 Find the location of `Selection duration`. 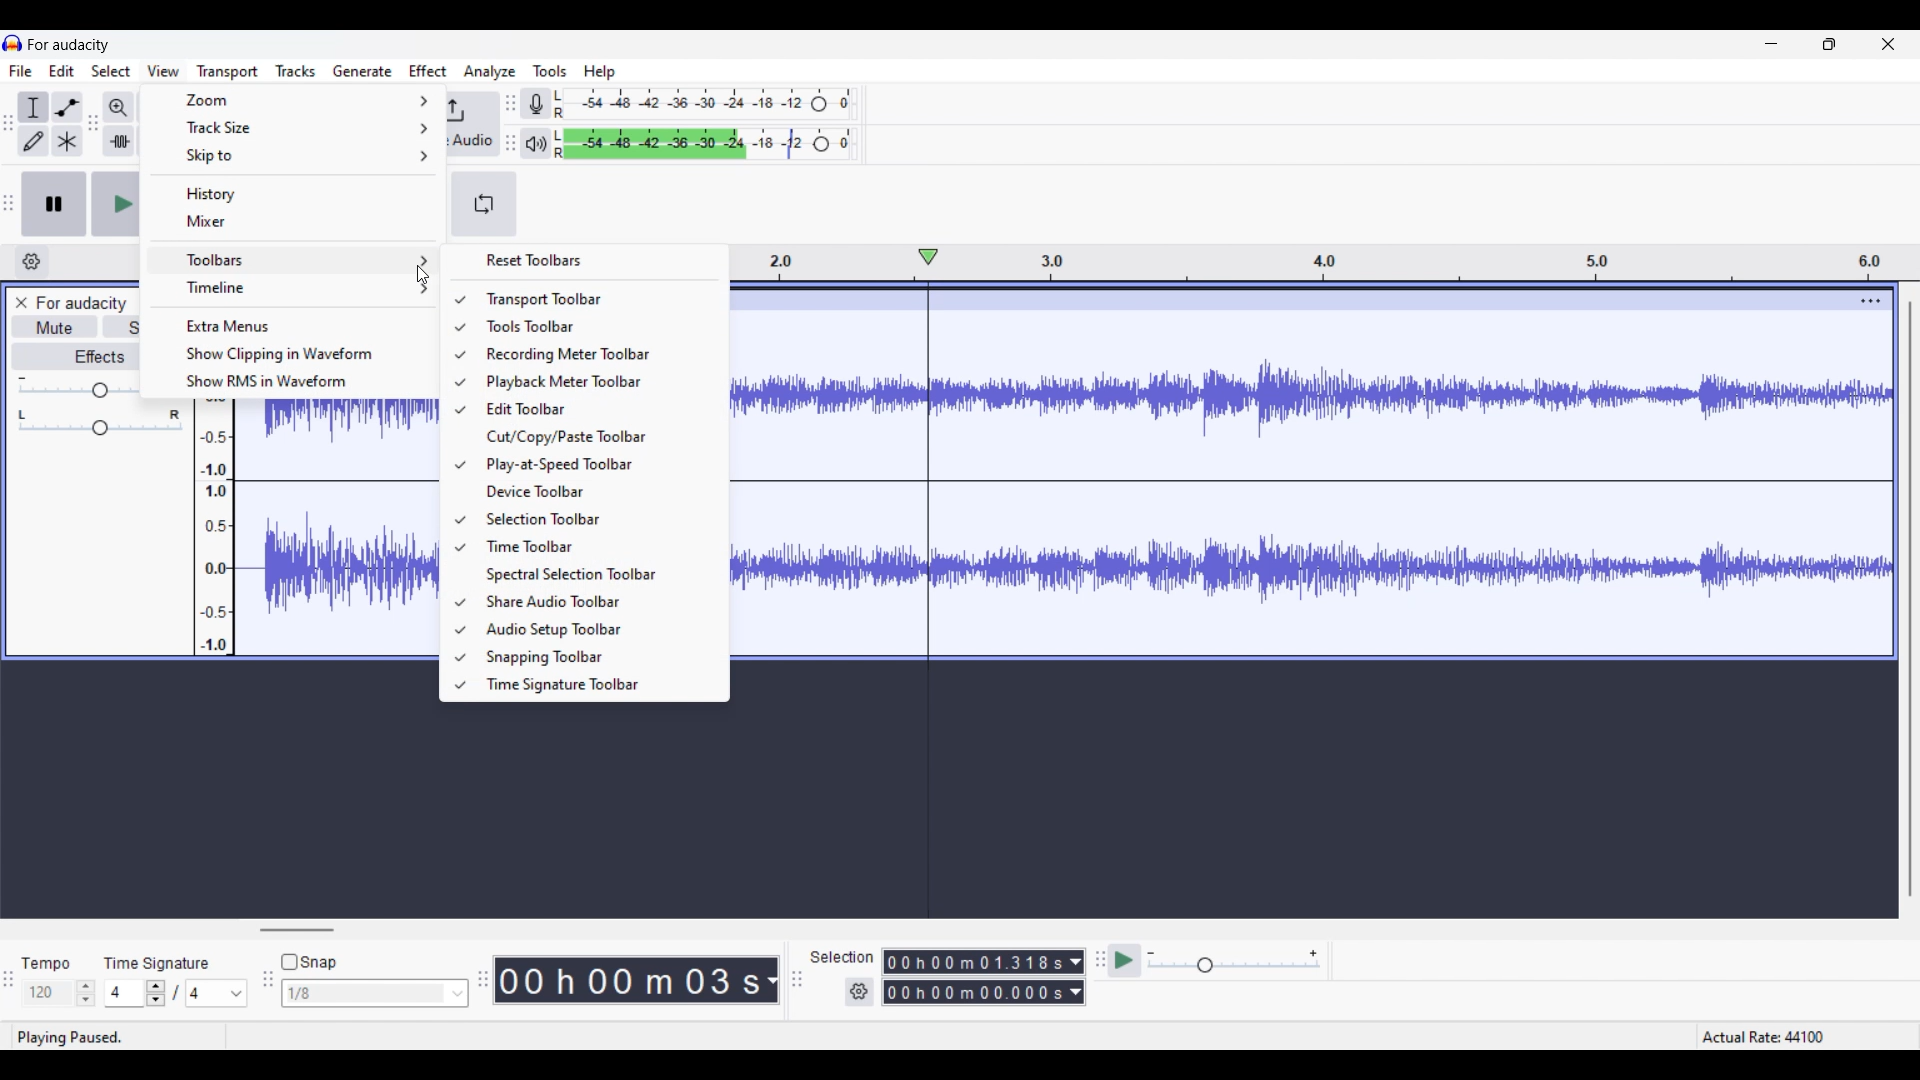

Selection duration is located at coordinates (974, 977).